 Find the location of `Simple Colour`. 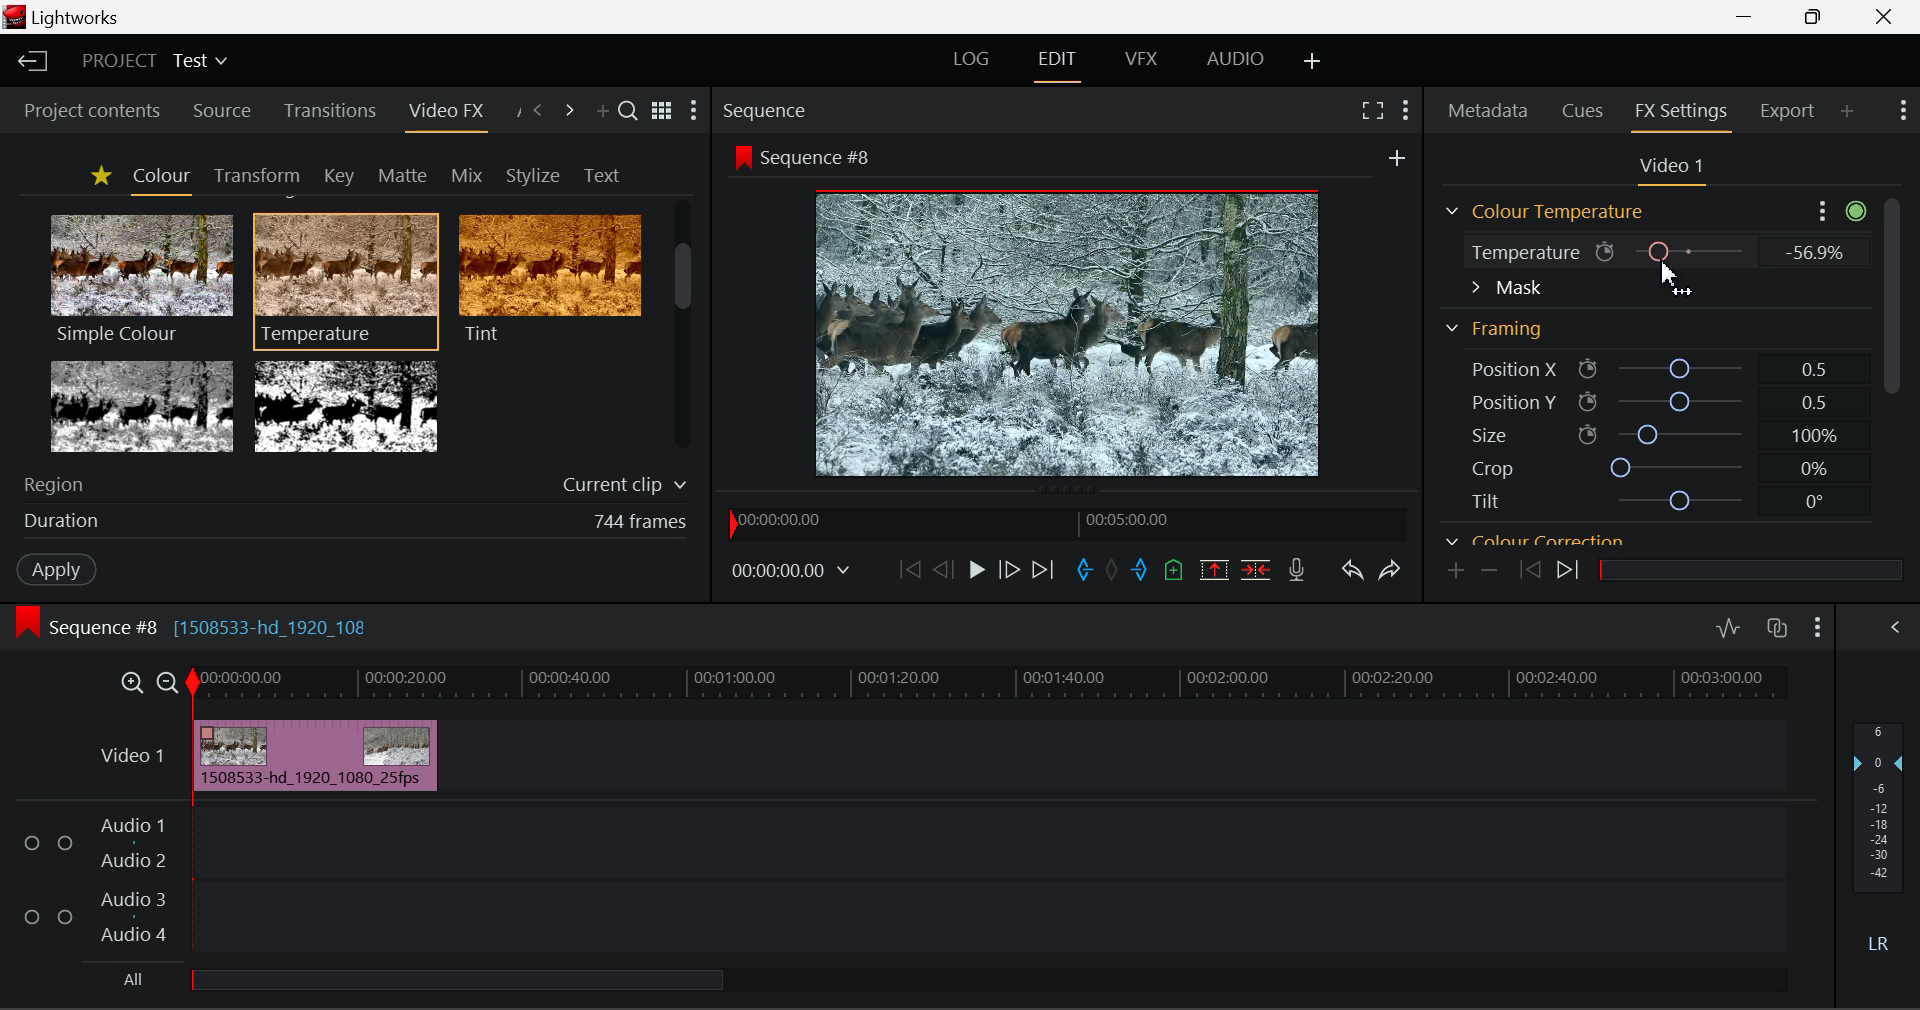

Simple Colour is located at coordinates (140, 278).